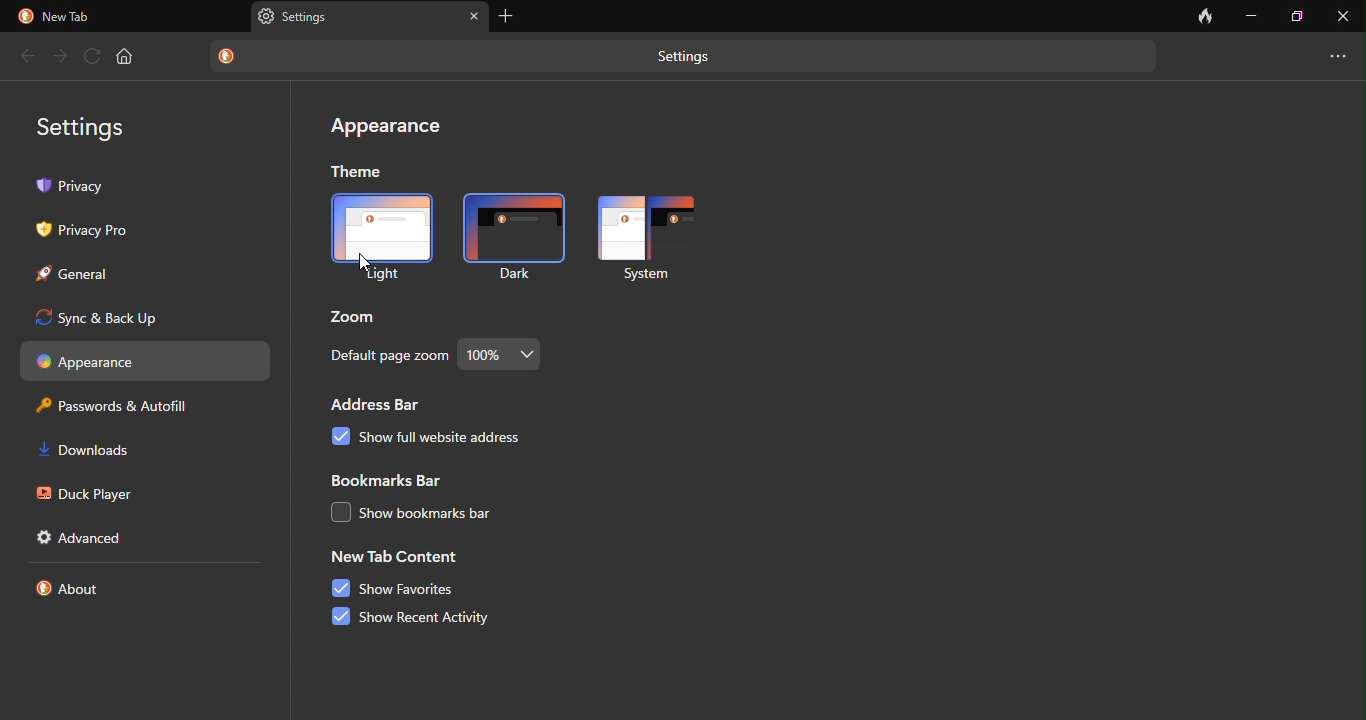 The image size is (1366, 720). What do you see at coordinates (385, 405) in the screenshot?
I see `address bar` at bounding box center [385, 405].